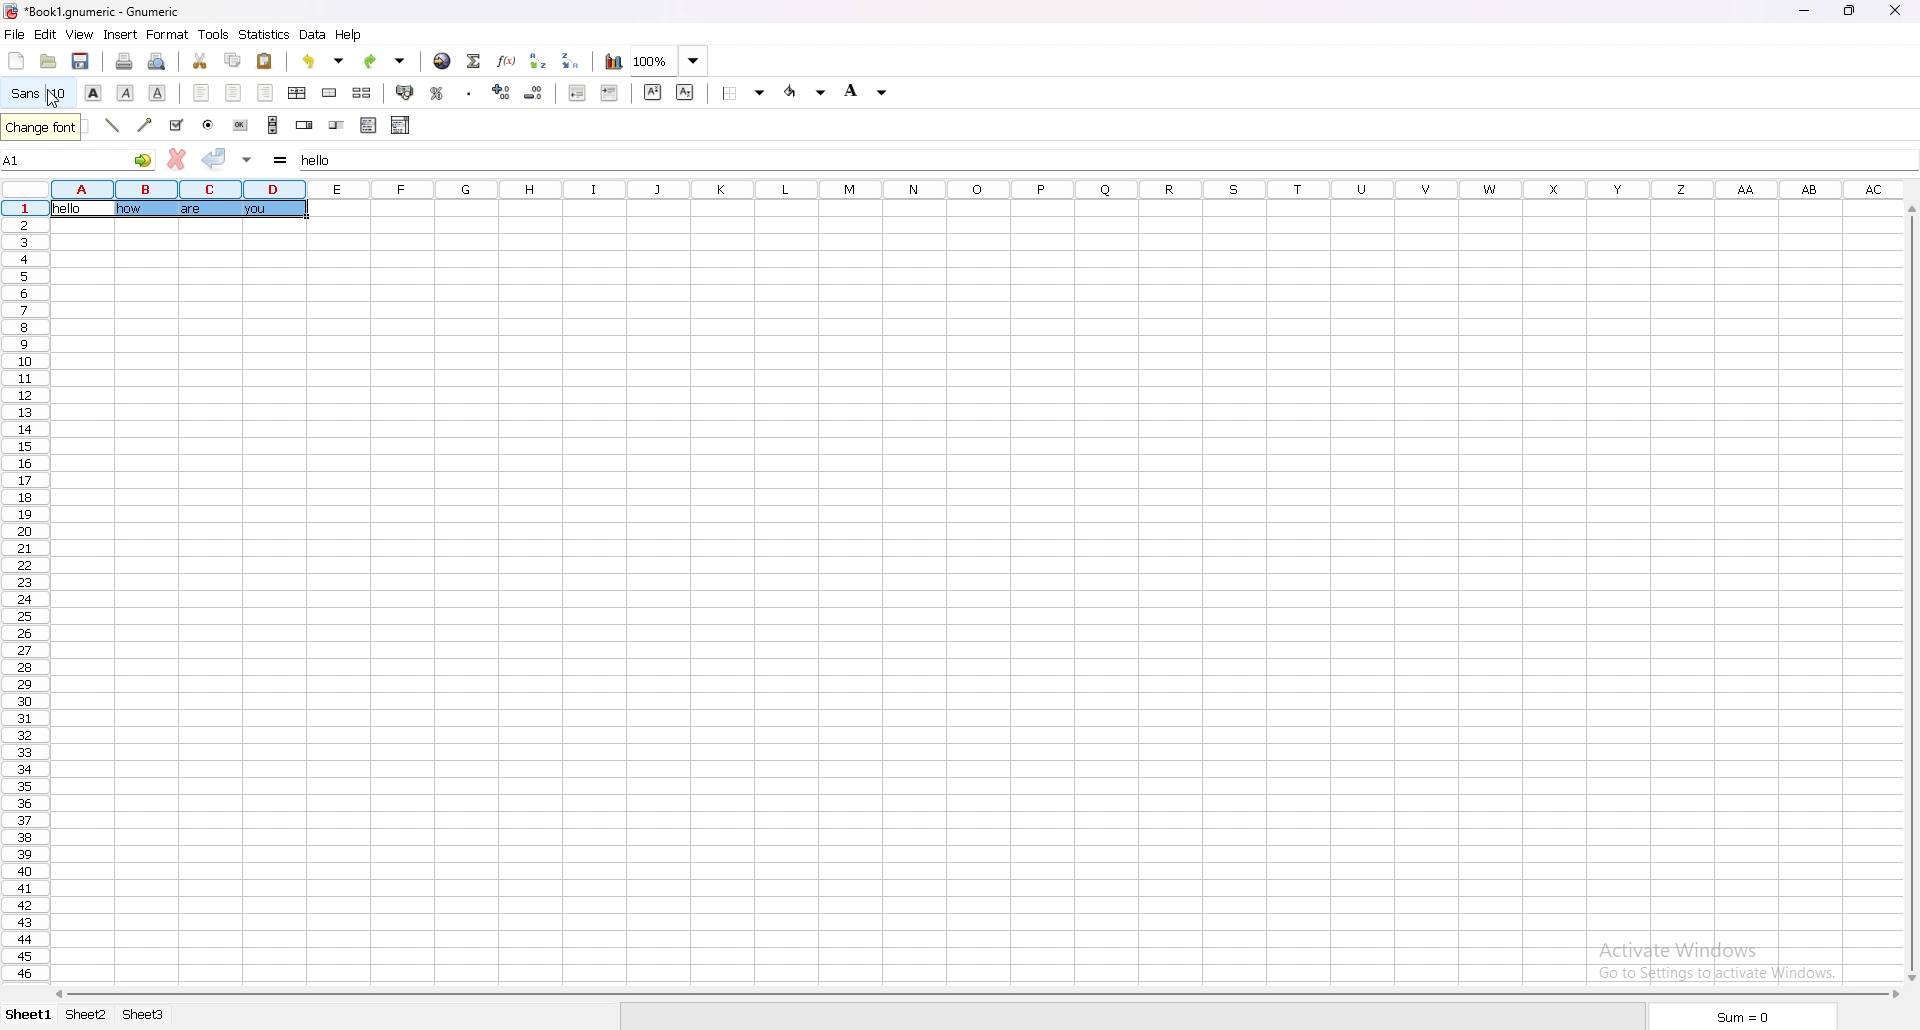 This screenshot has height=1030, width=1920. Describe the element at coordinates (574, 61) in the screenshot. I see `sort descending` at that location.